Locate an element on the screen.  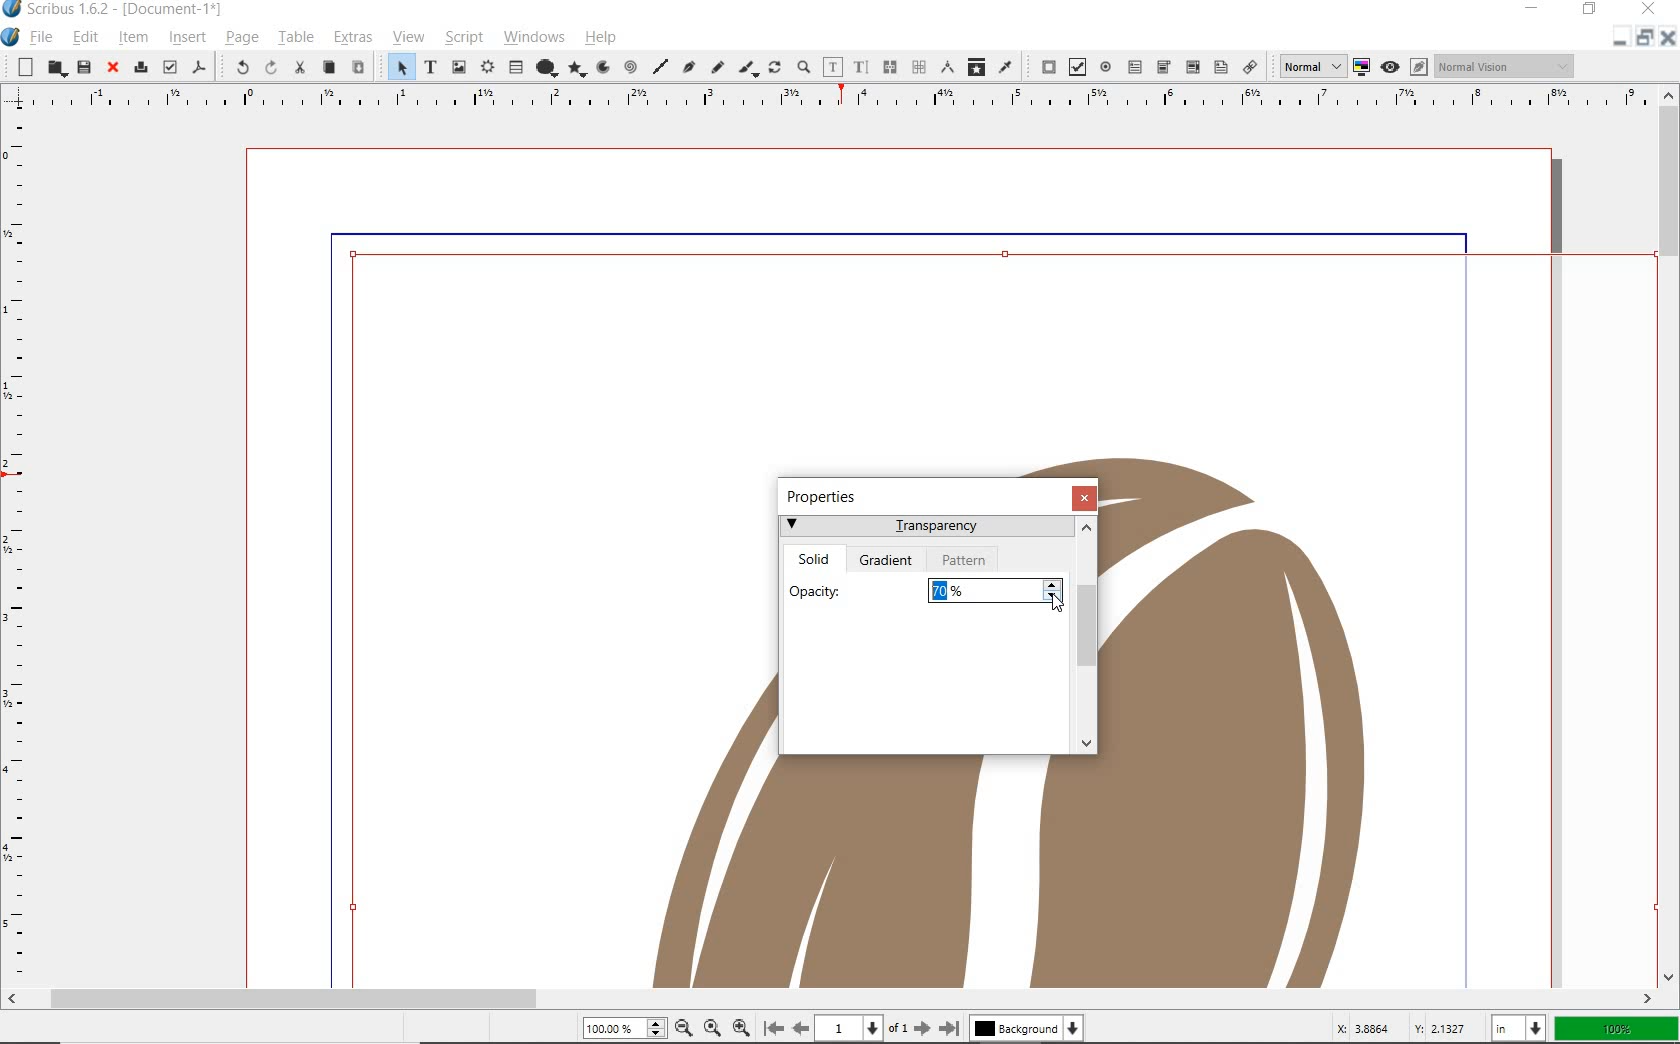
close is located at coordinates (112, 68).